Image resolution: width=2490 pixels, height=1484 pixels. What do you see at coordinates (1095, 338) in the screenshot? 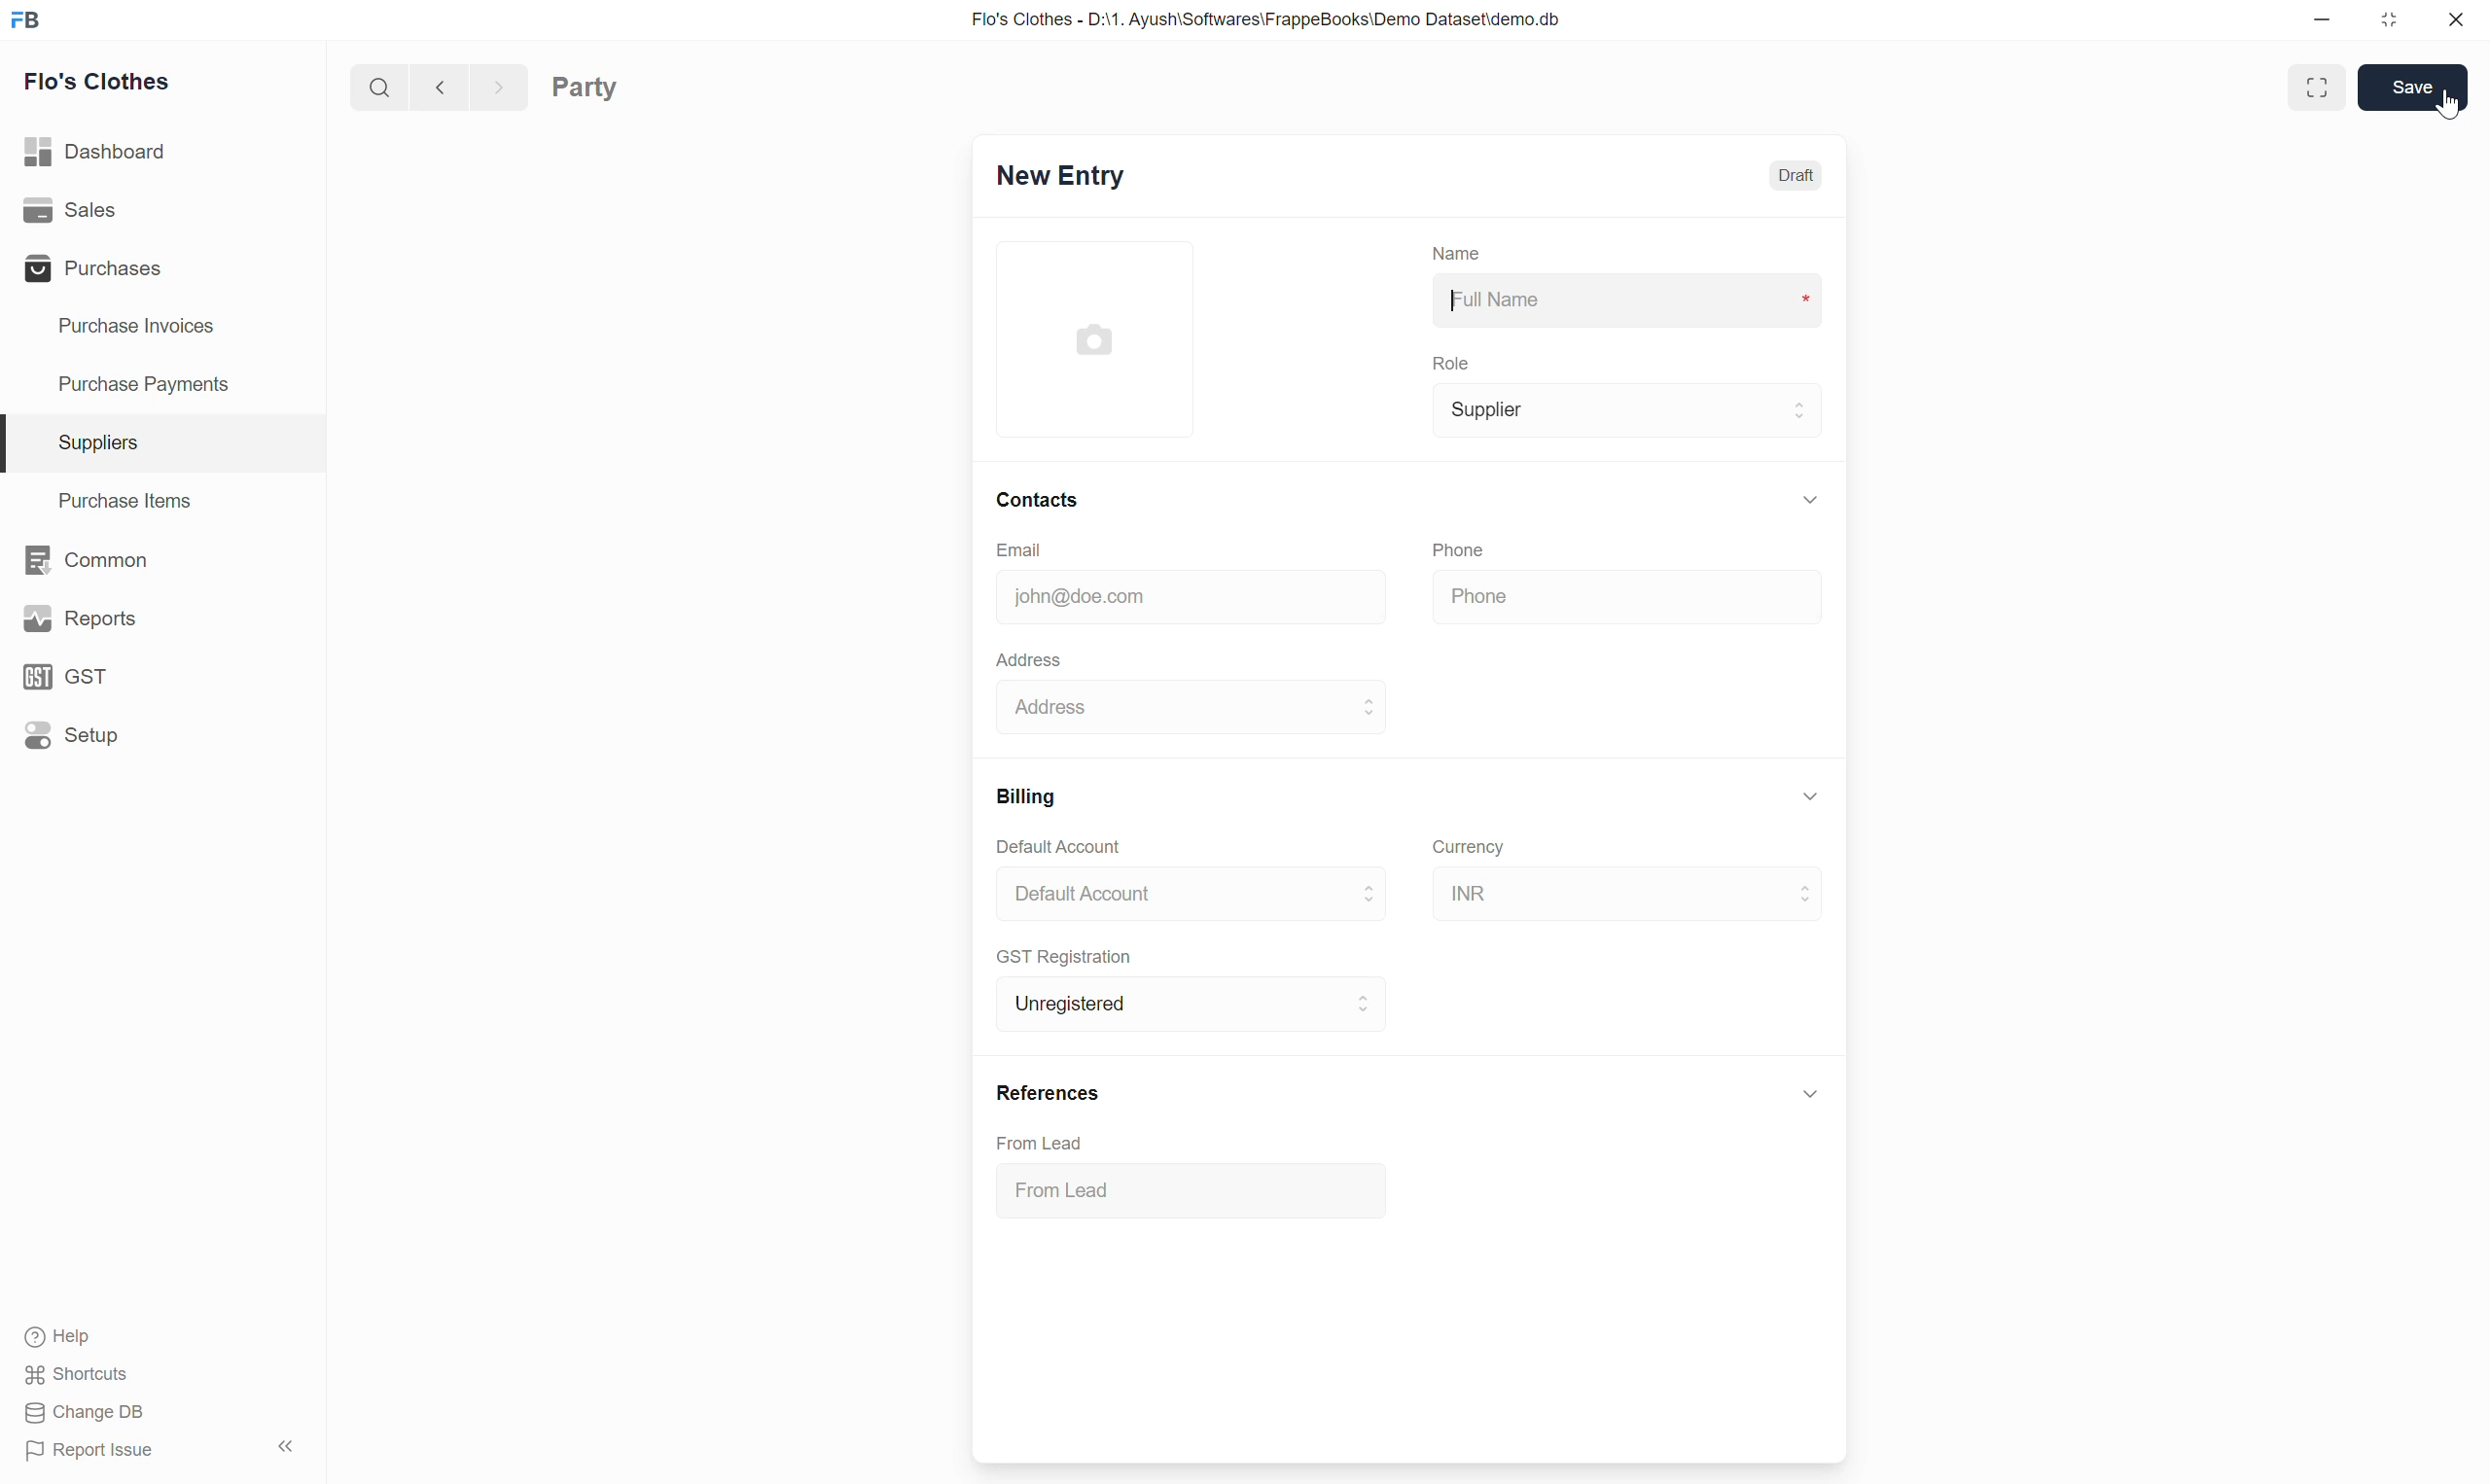
I see `Click to add image` at bounding box center [1095, 338].